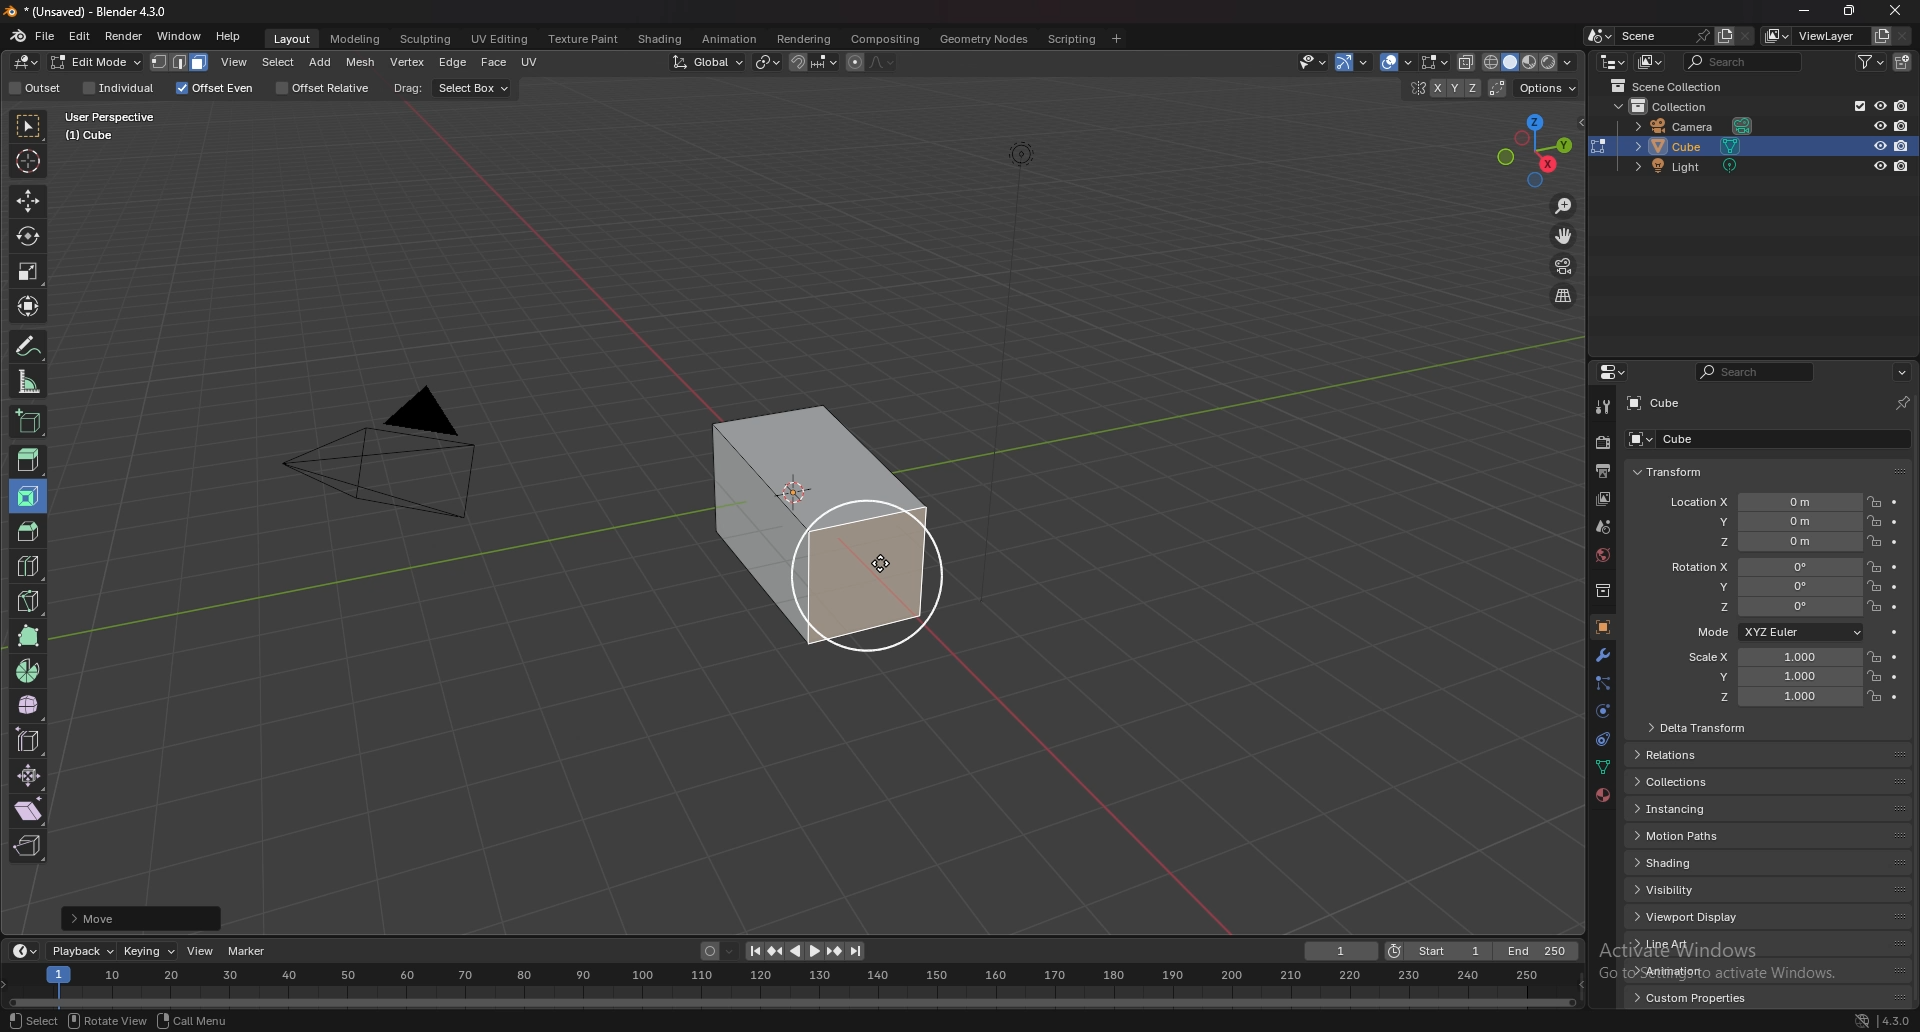 The image size is (1920, 1032). What do you see at coordinates (1777, 631) in the screenshot?
I see `mode` at bounding box center [1777, 631].